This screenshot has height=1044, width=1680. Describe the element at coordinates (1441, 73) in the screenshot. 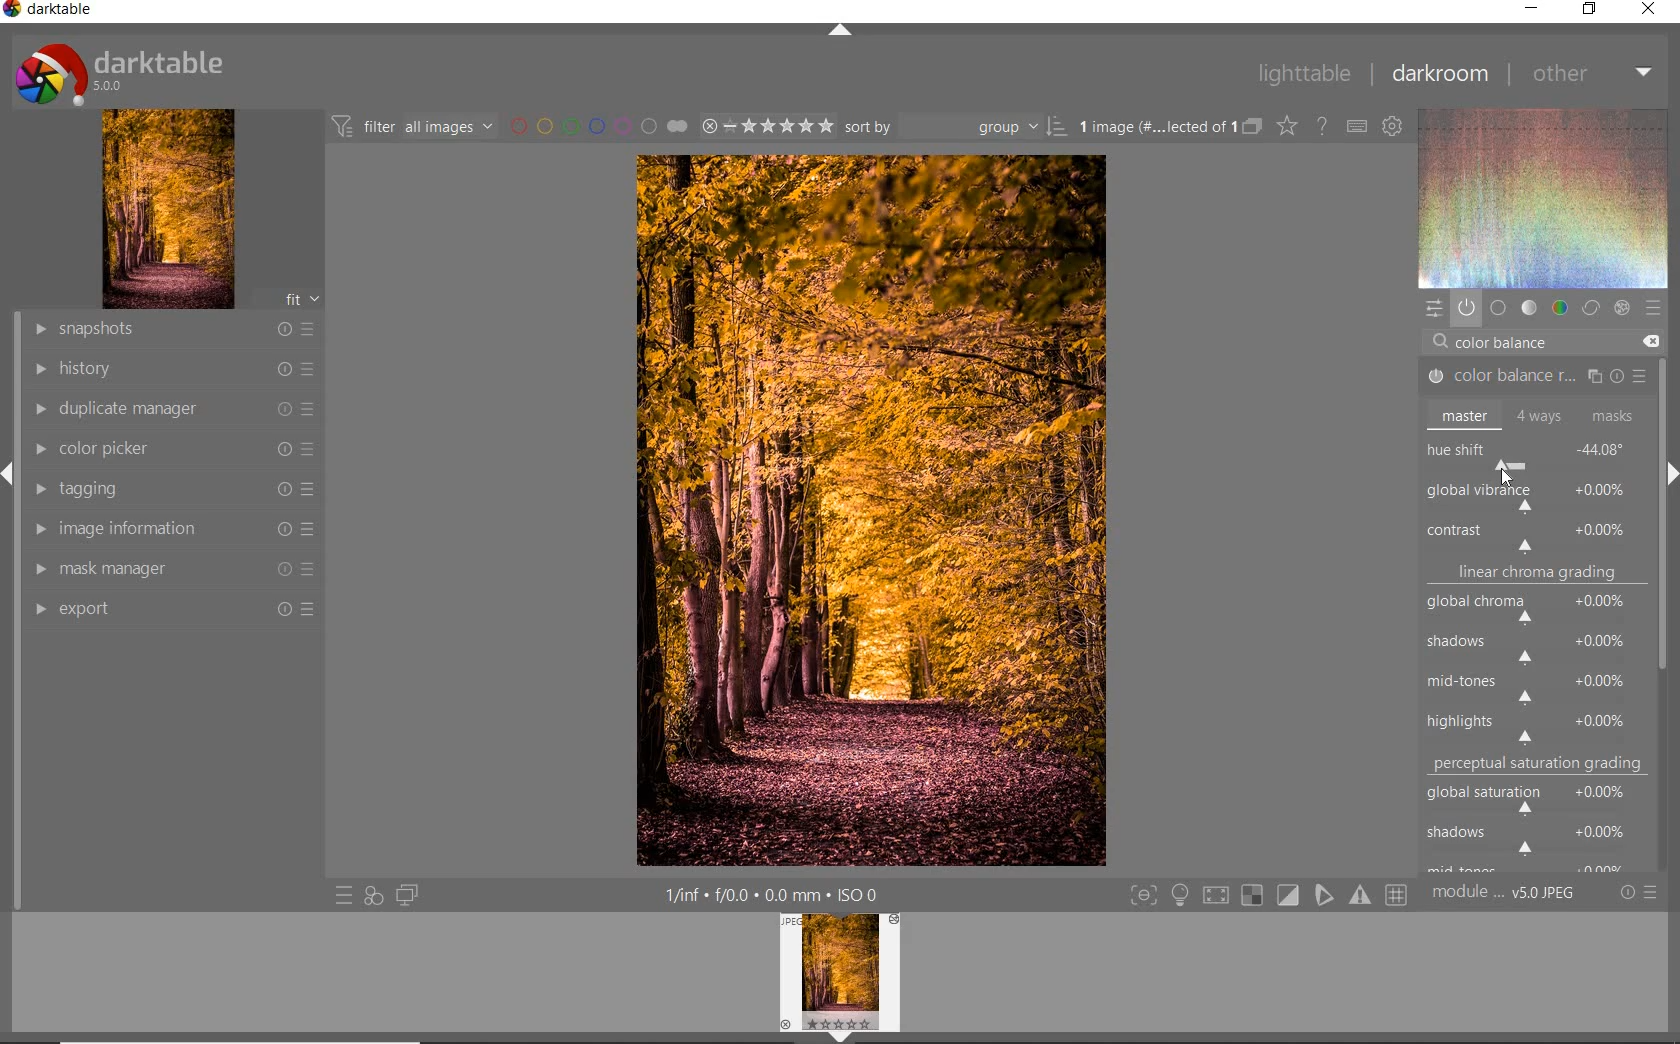

I see `darkroom` at that location.